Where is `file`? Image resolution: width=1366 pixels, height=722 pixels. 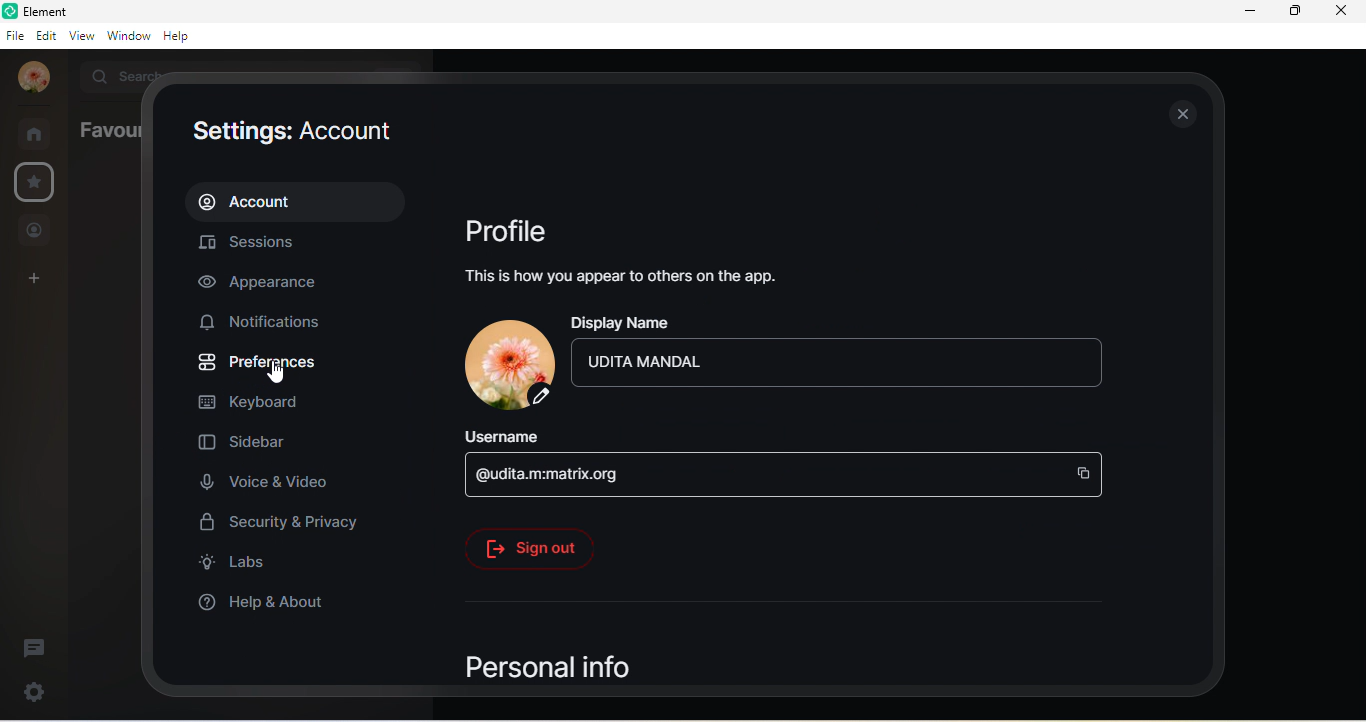
file is located at coordinates (14, 35).